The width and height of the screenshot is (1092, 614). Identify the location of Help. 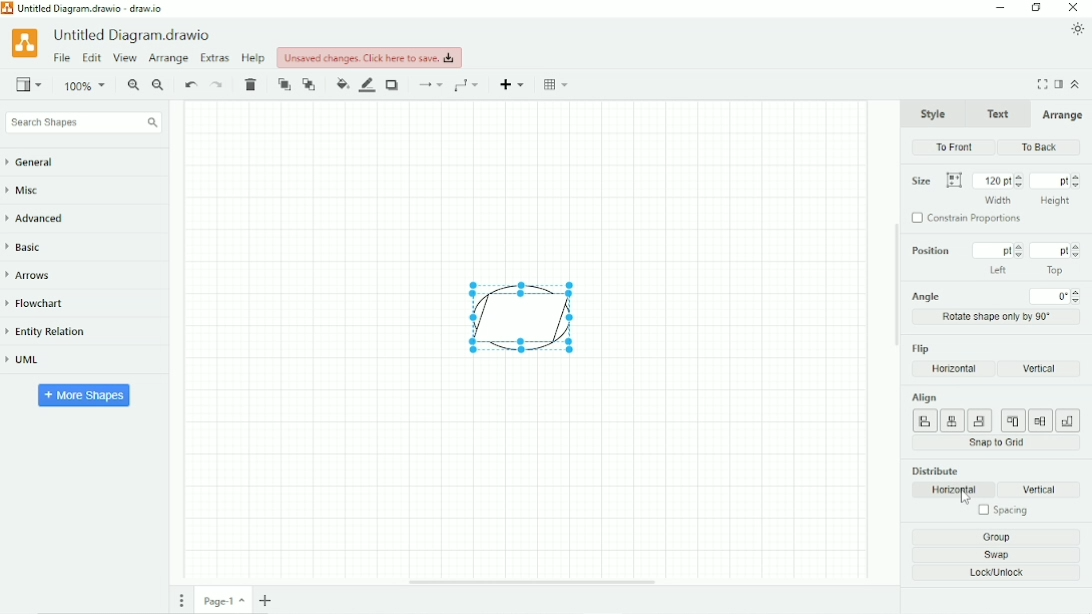
(254, 58).